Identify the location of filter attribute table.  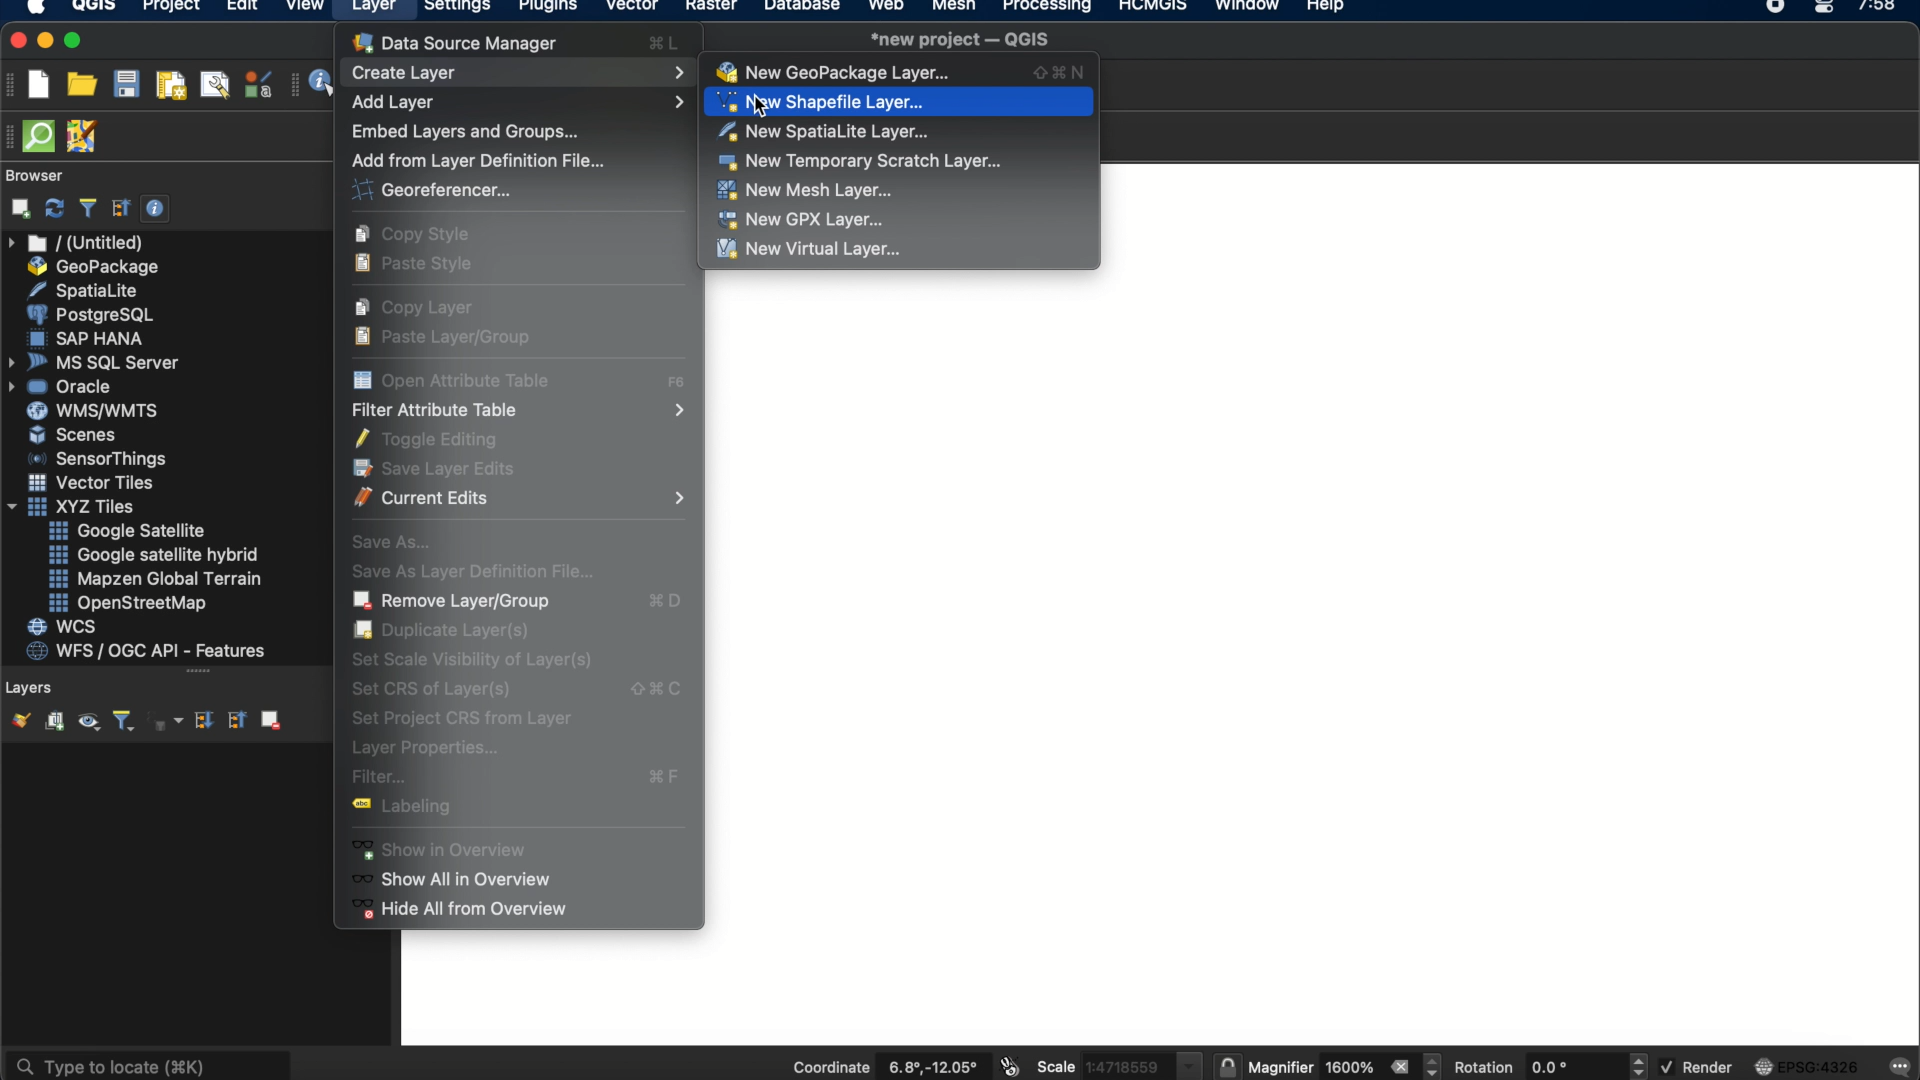
(519, 408).